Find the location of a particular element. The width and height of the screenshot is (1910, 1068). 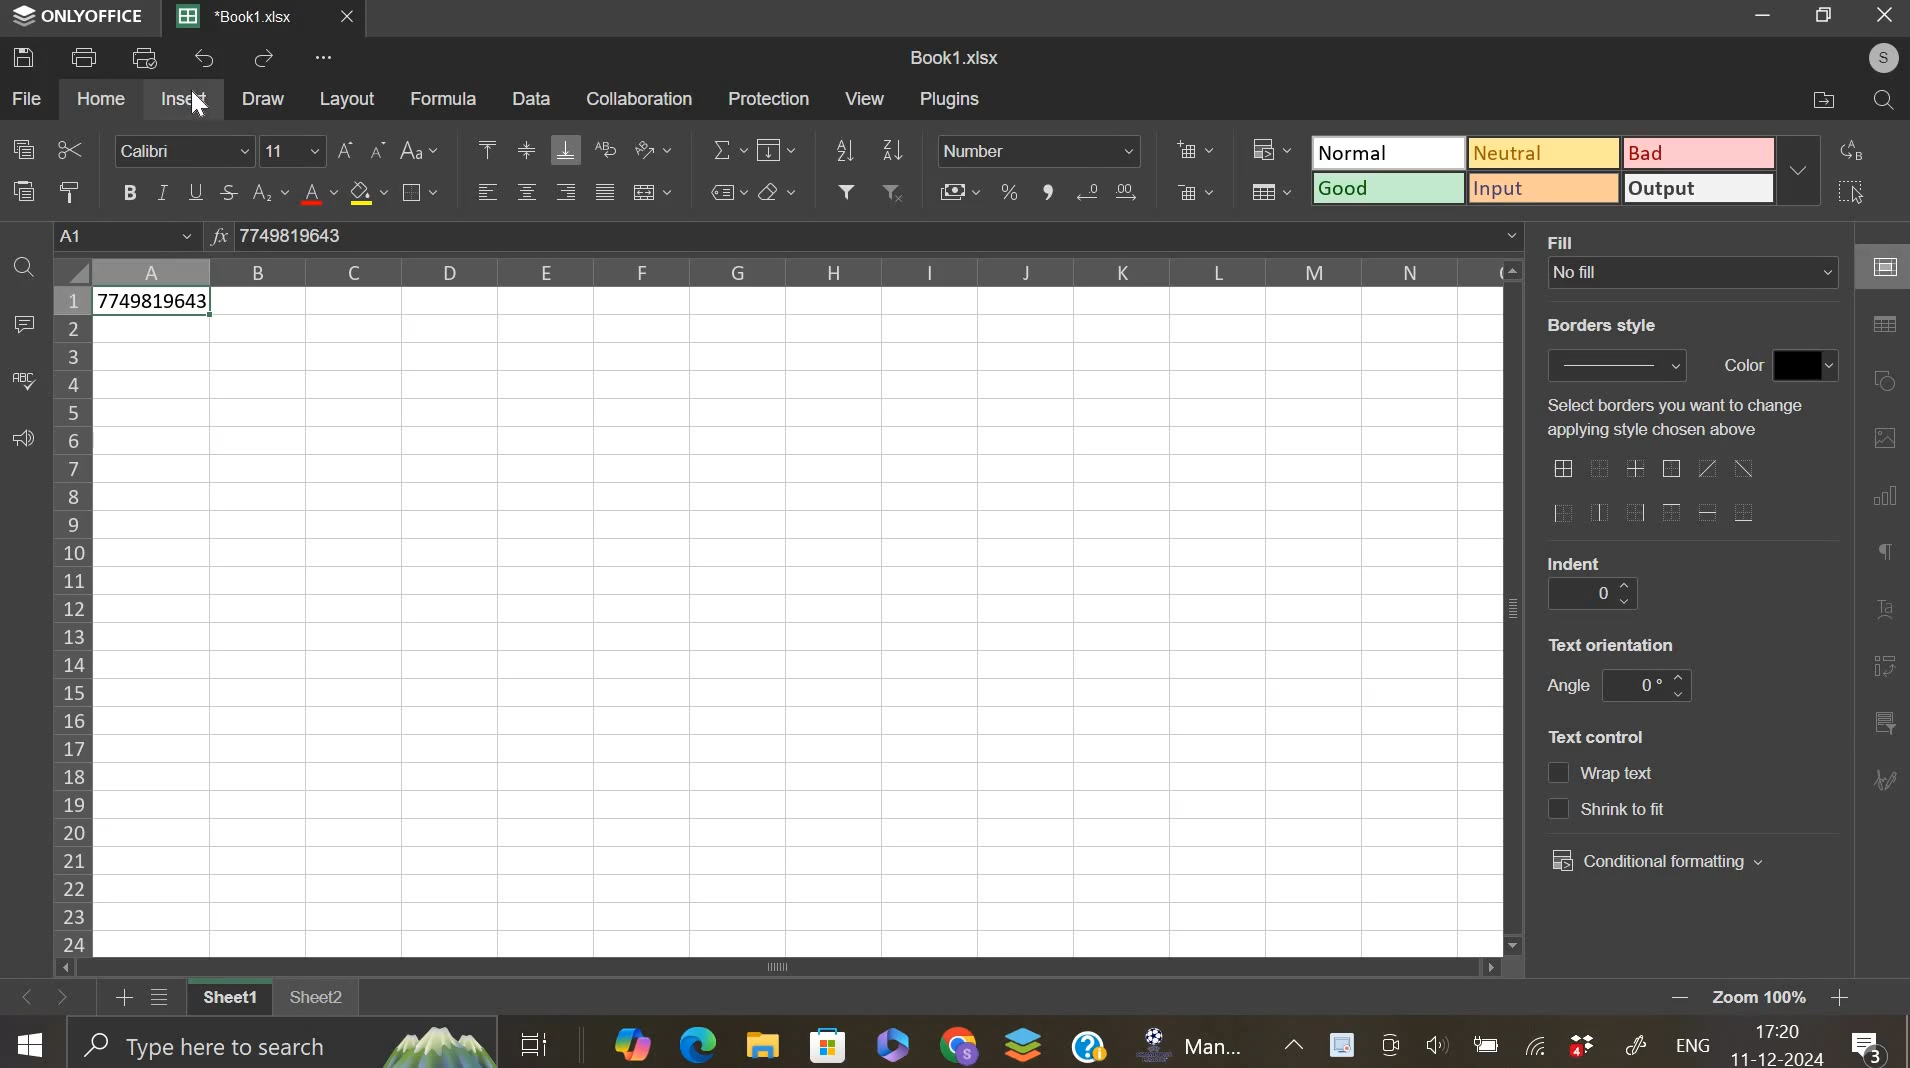

Close is located at coordinates (1885, 16).